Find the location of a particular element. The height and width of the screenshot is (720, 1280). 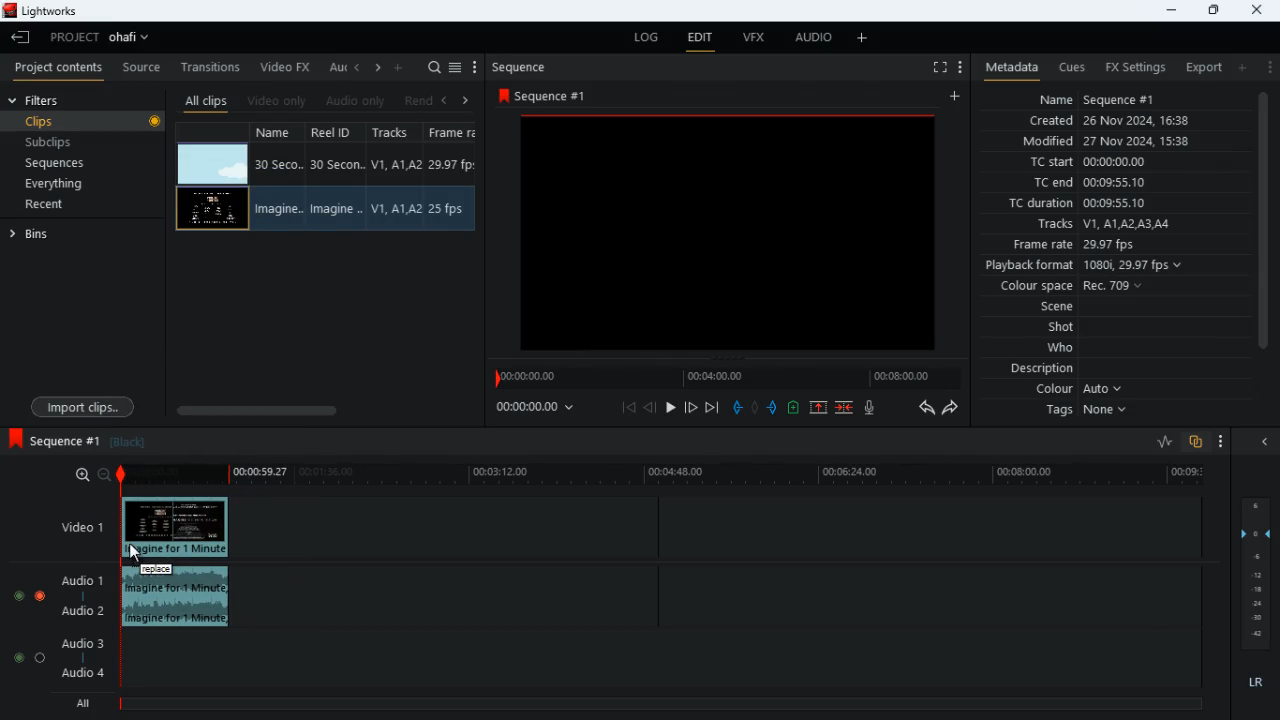

frame rate is located at coordinates (1074, 246).